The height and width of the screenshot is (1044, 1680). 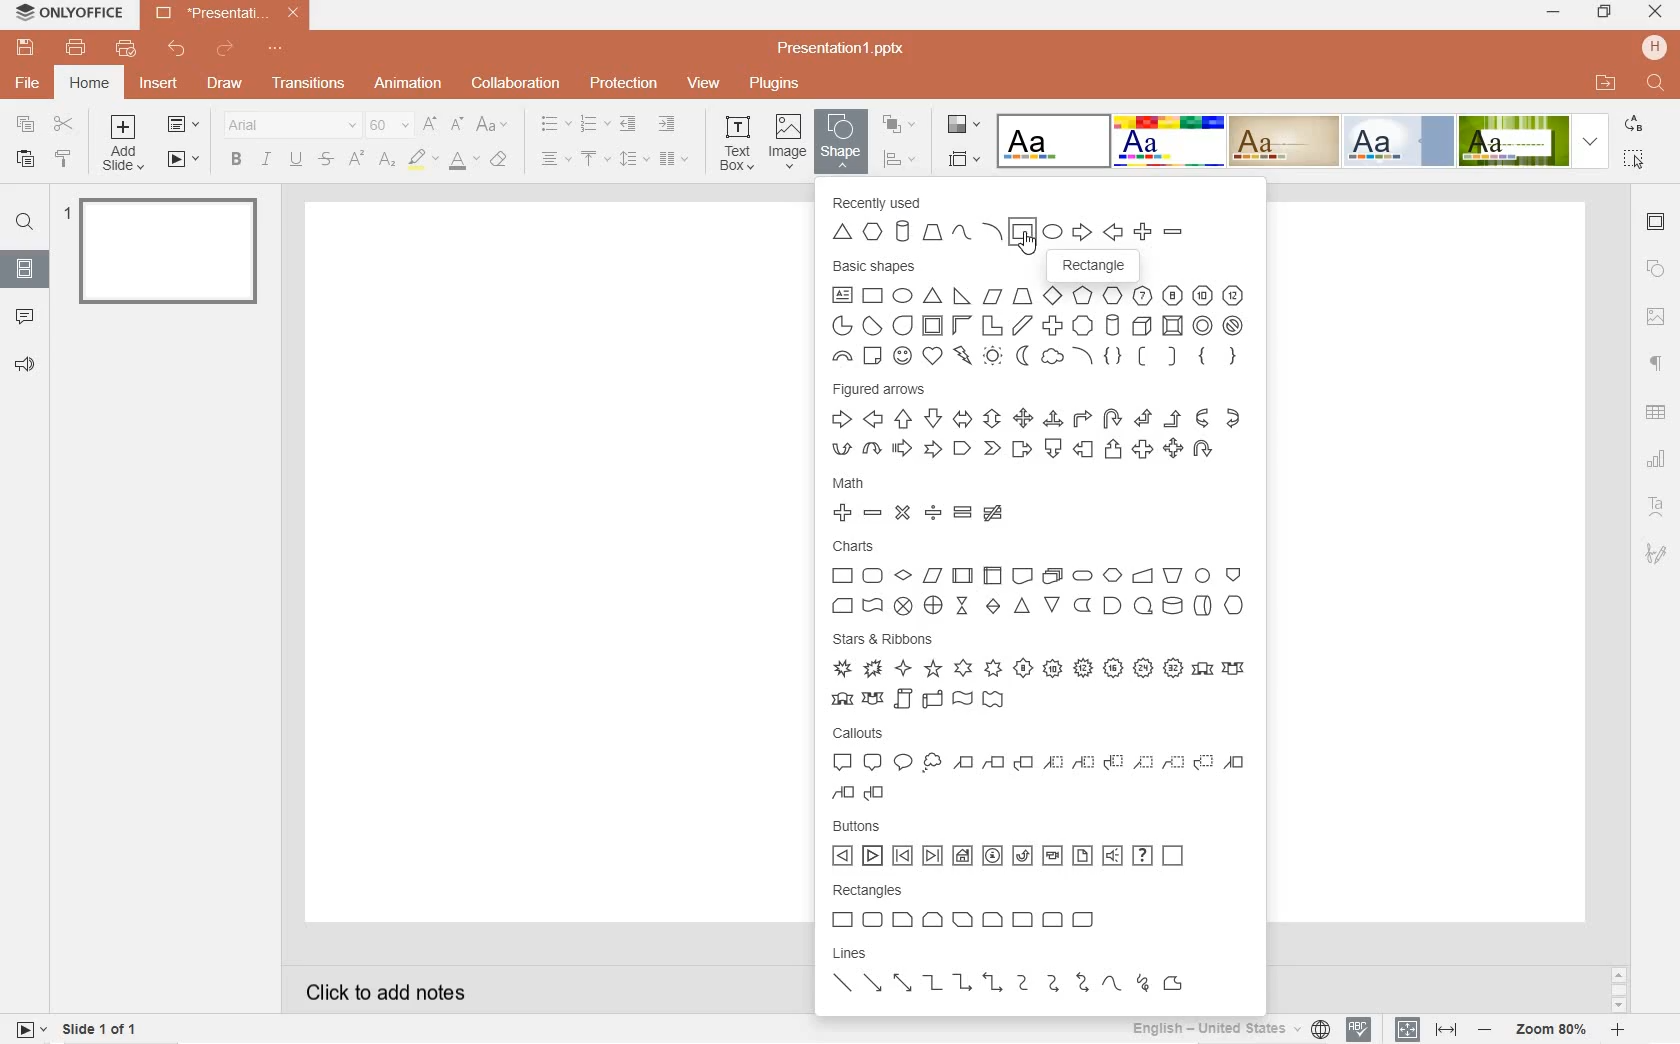 I want to click on Snip same side corner rectangle, so click(x=933, y=920).